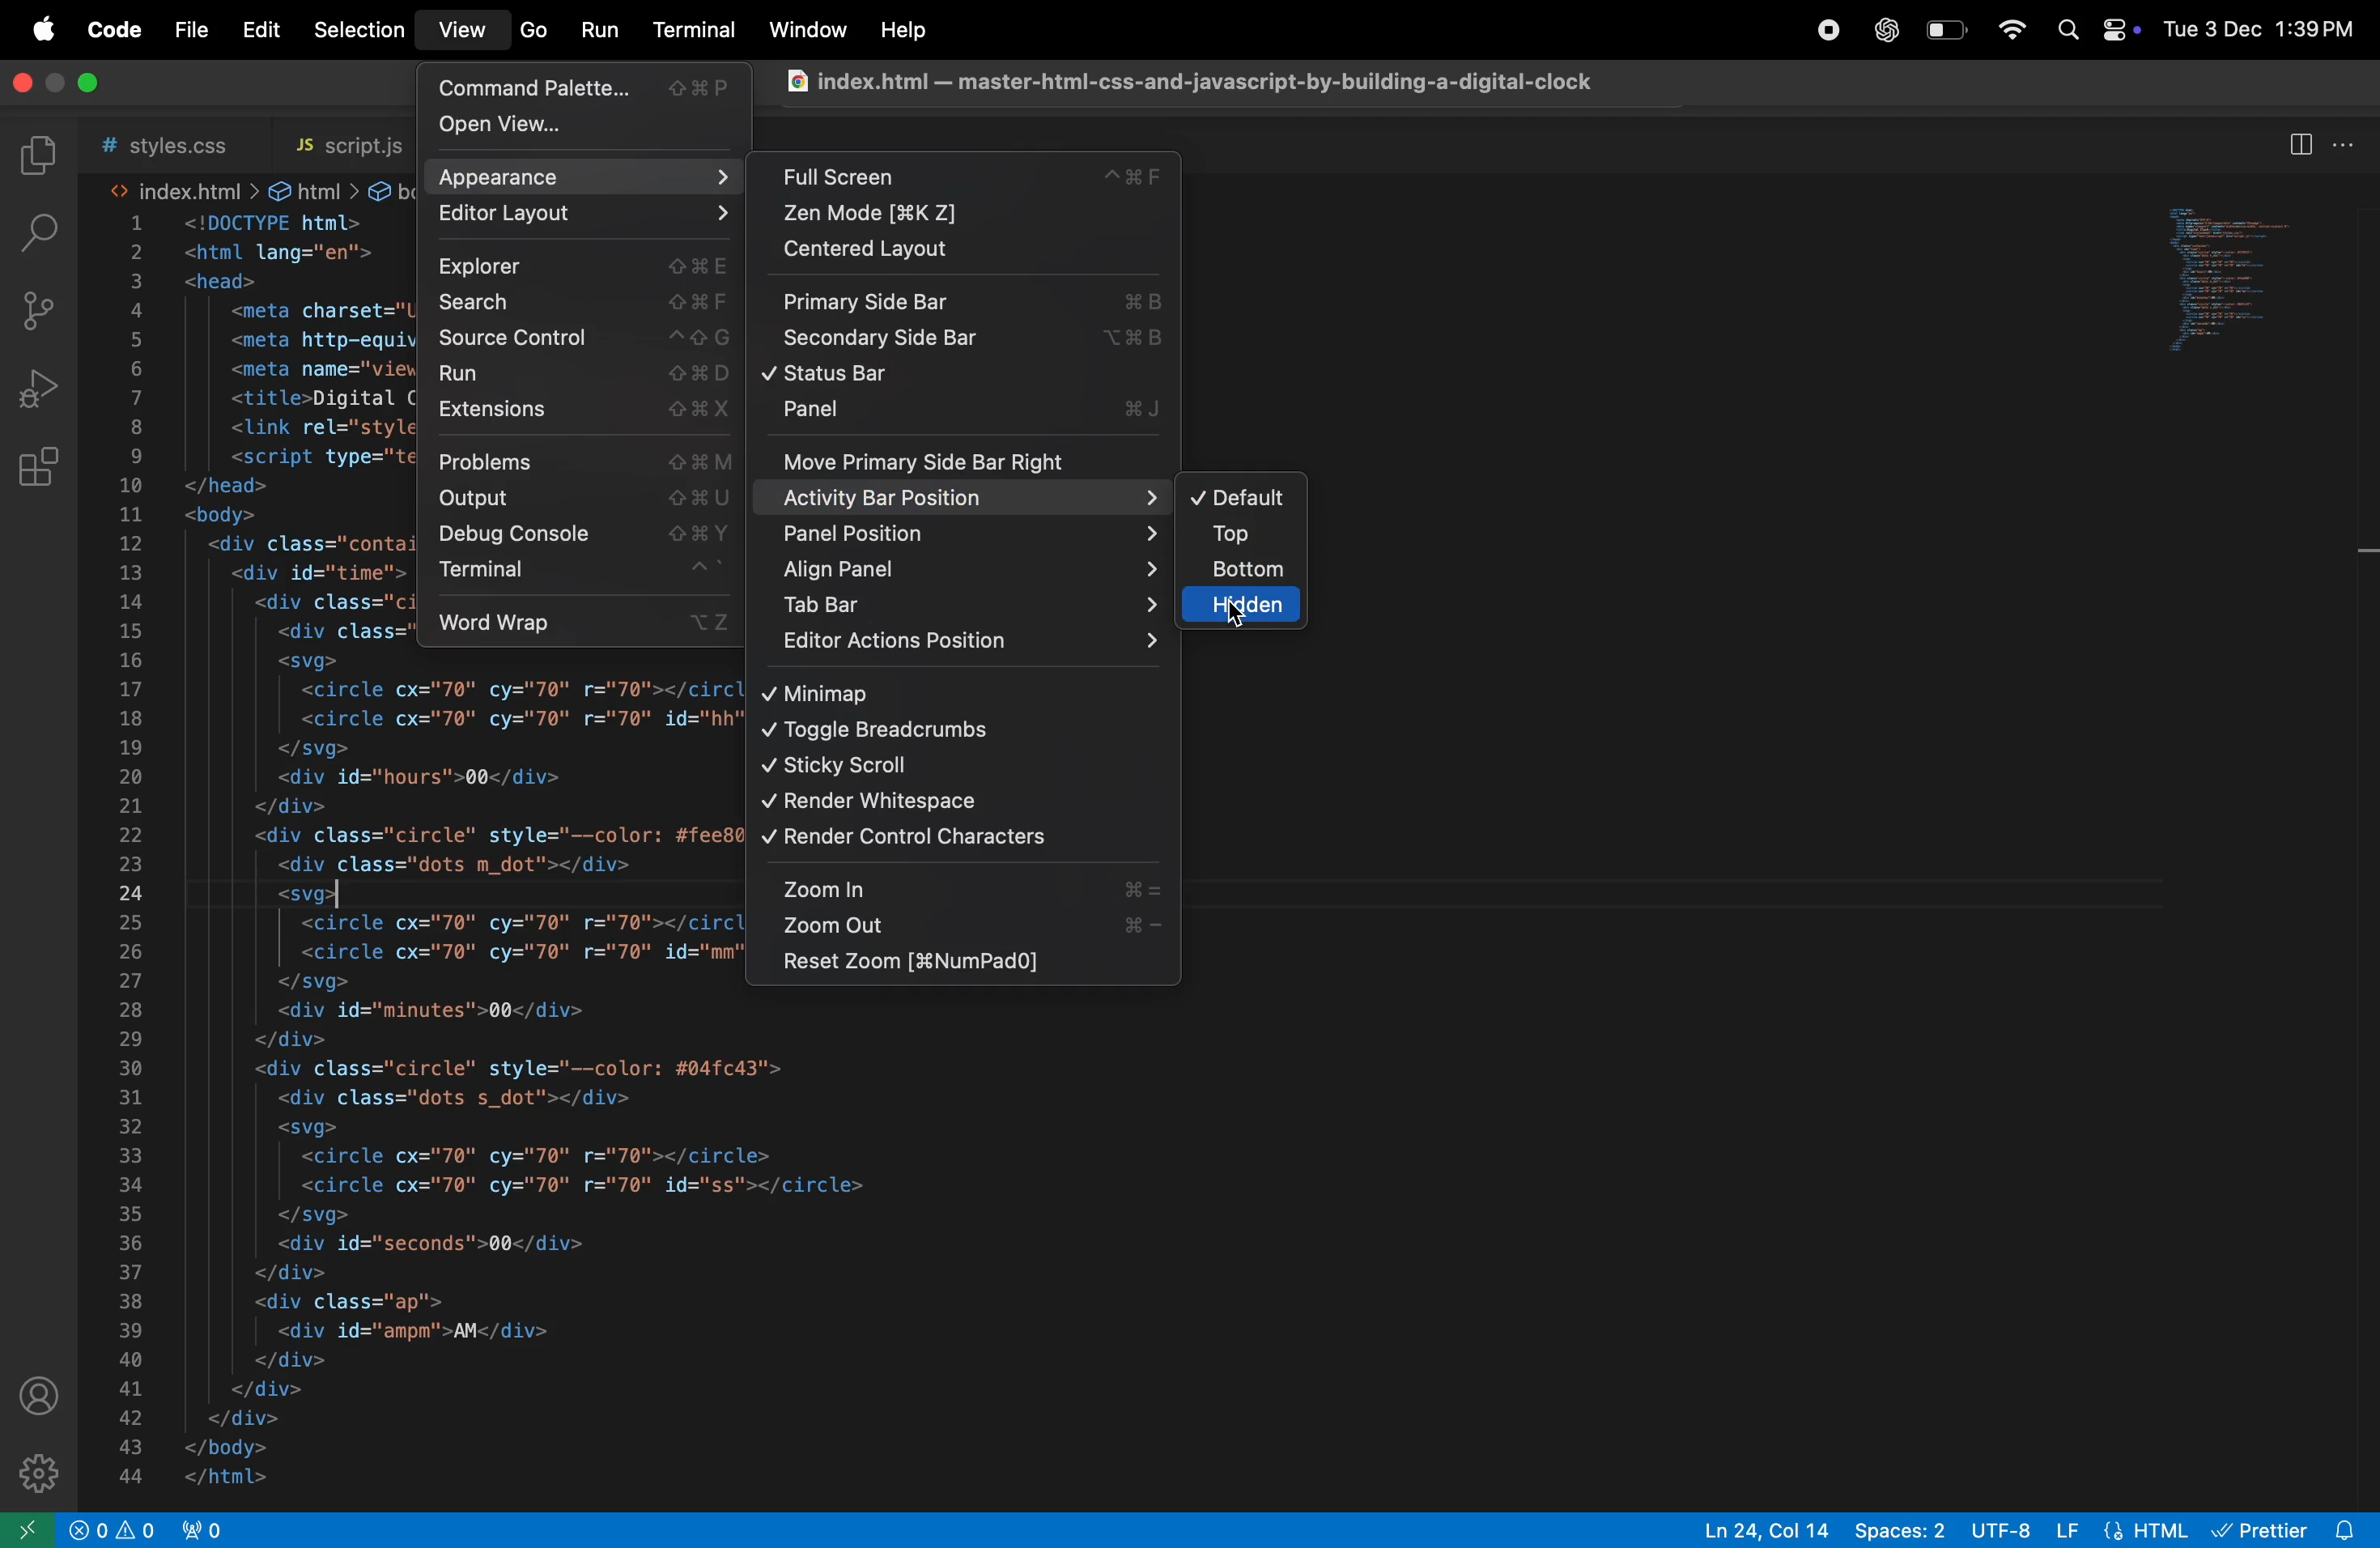 This screenshot has height=1548, width=2380. I want to click on spaces 8, so click(1902, 1531).